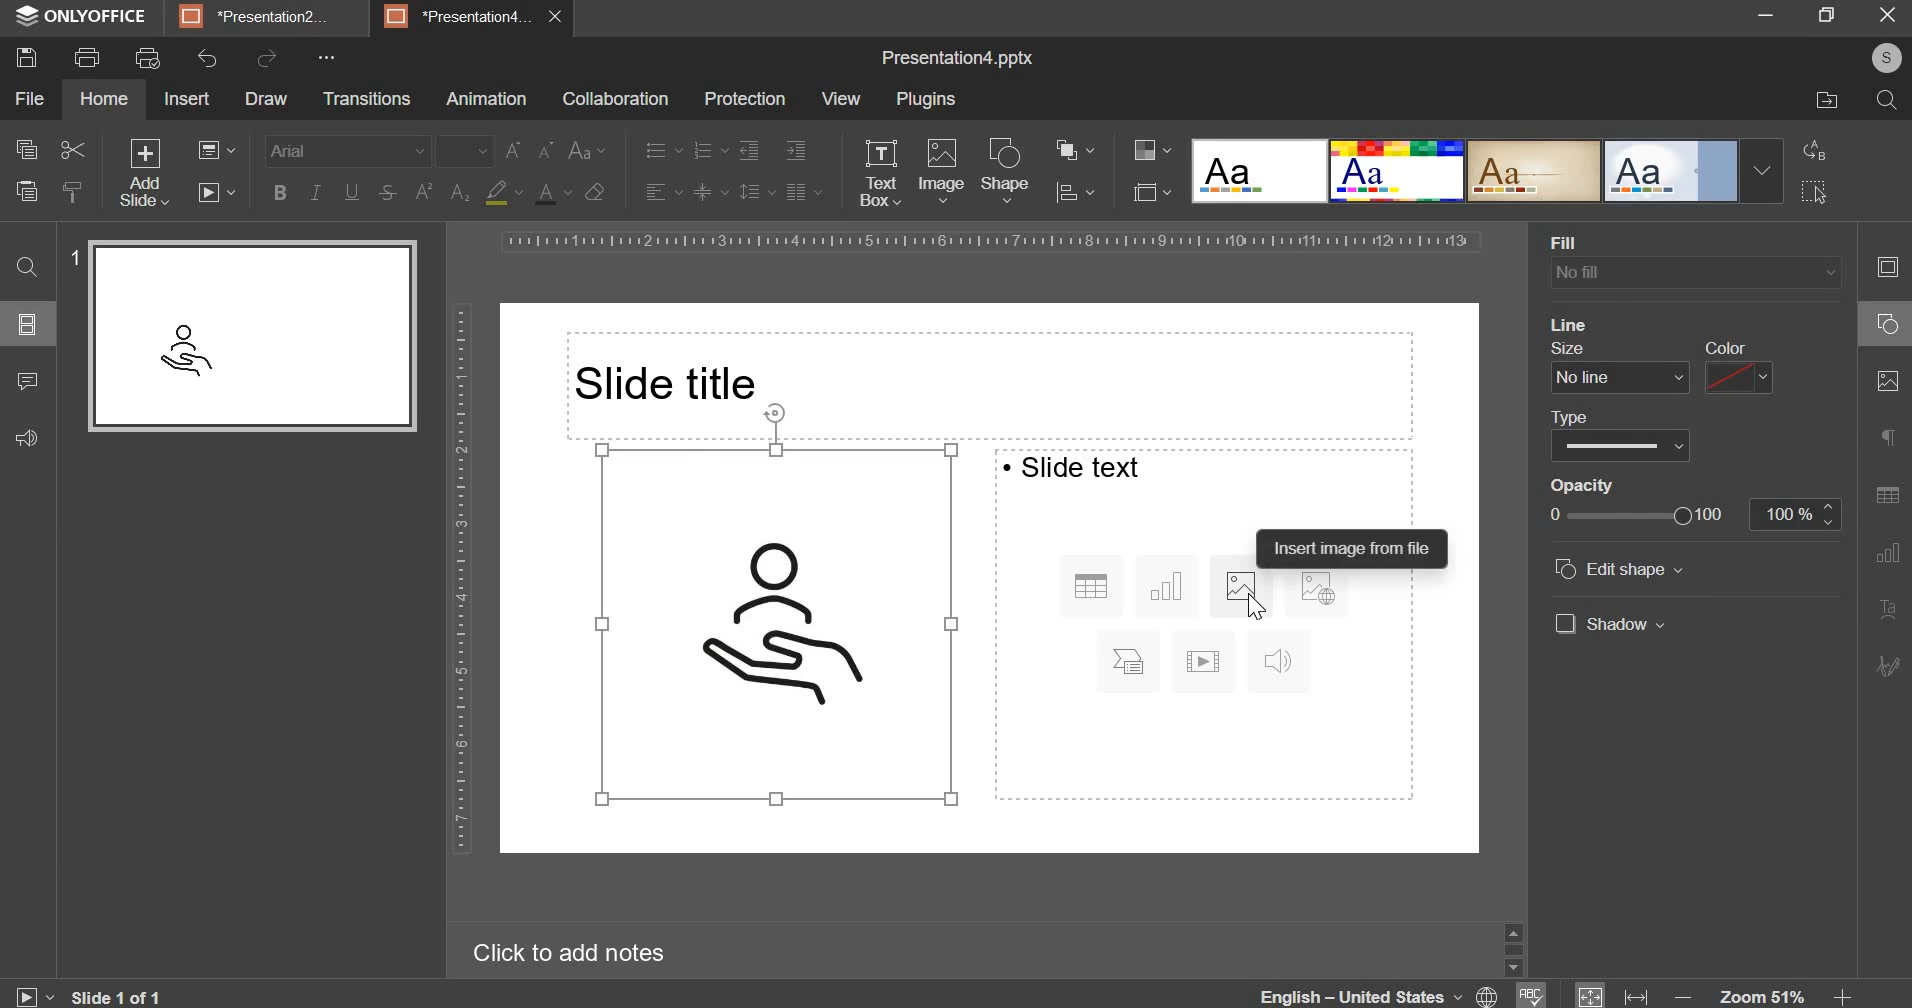 The height and width of the screenshot is (1008, 1912). I want to click on animation, so click(487, 100).